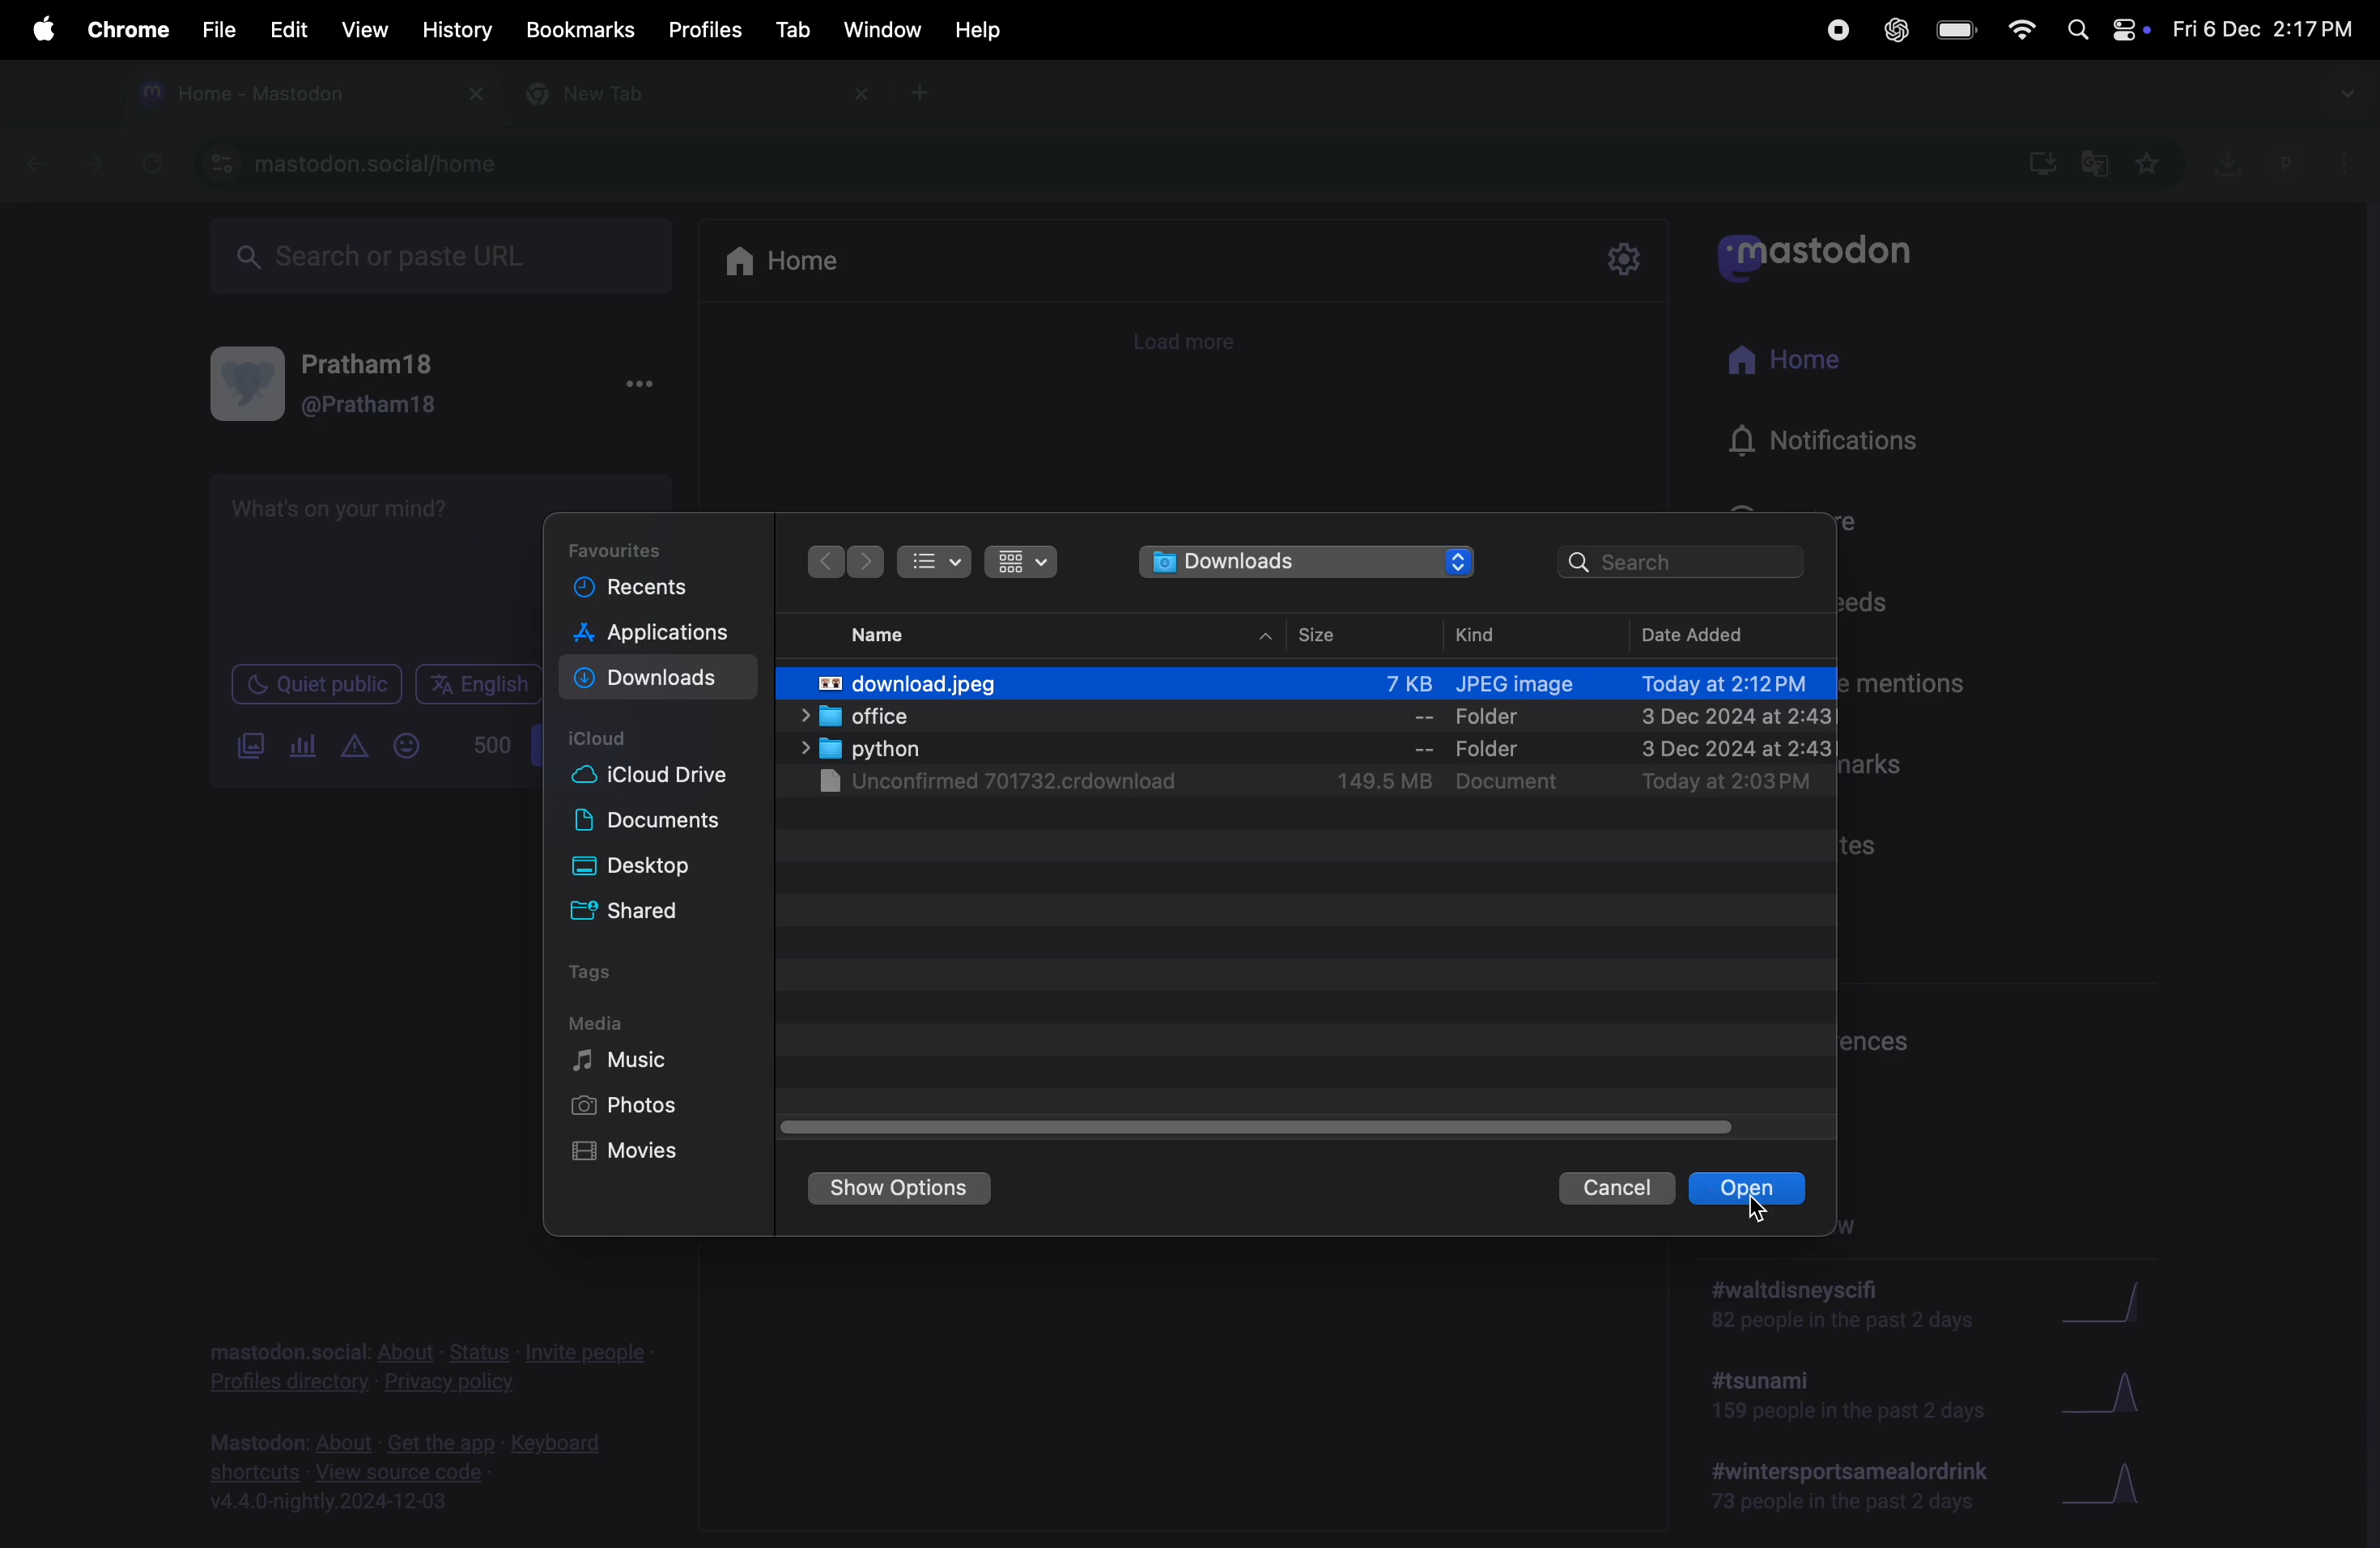  I want to click on help, so click(979, 30).